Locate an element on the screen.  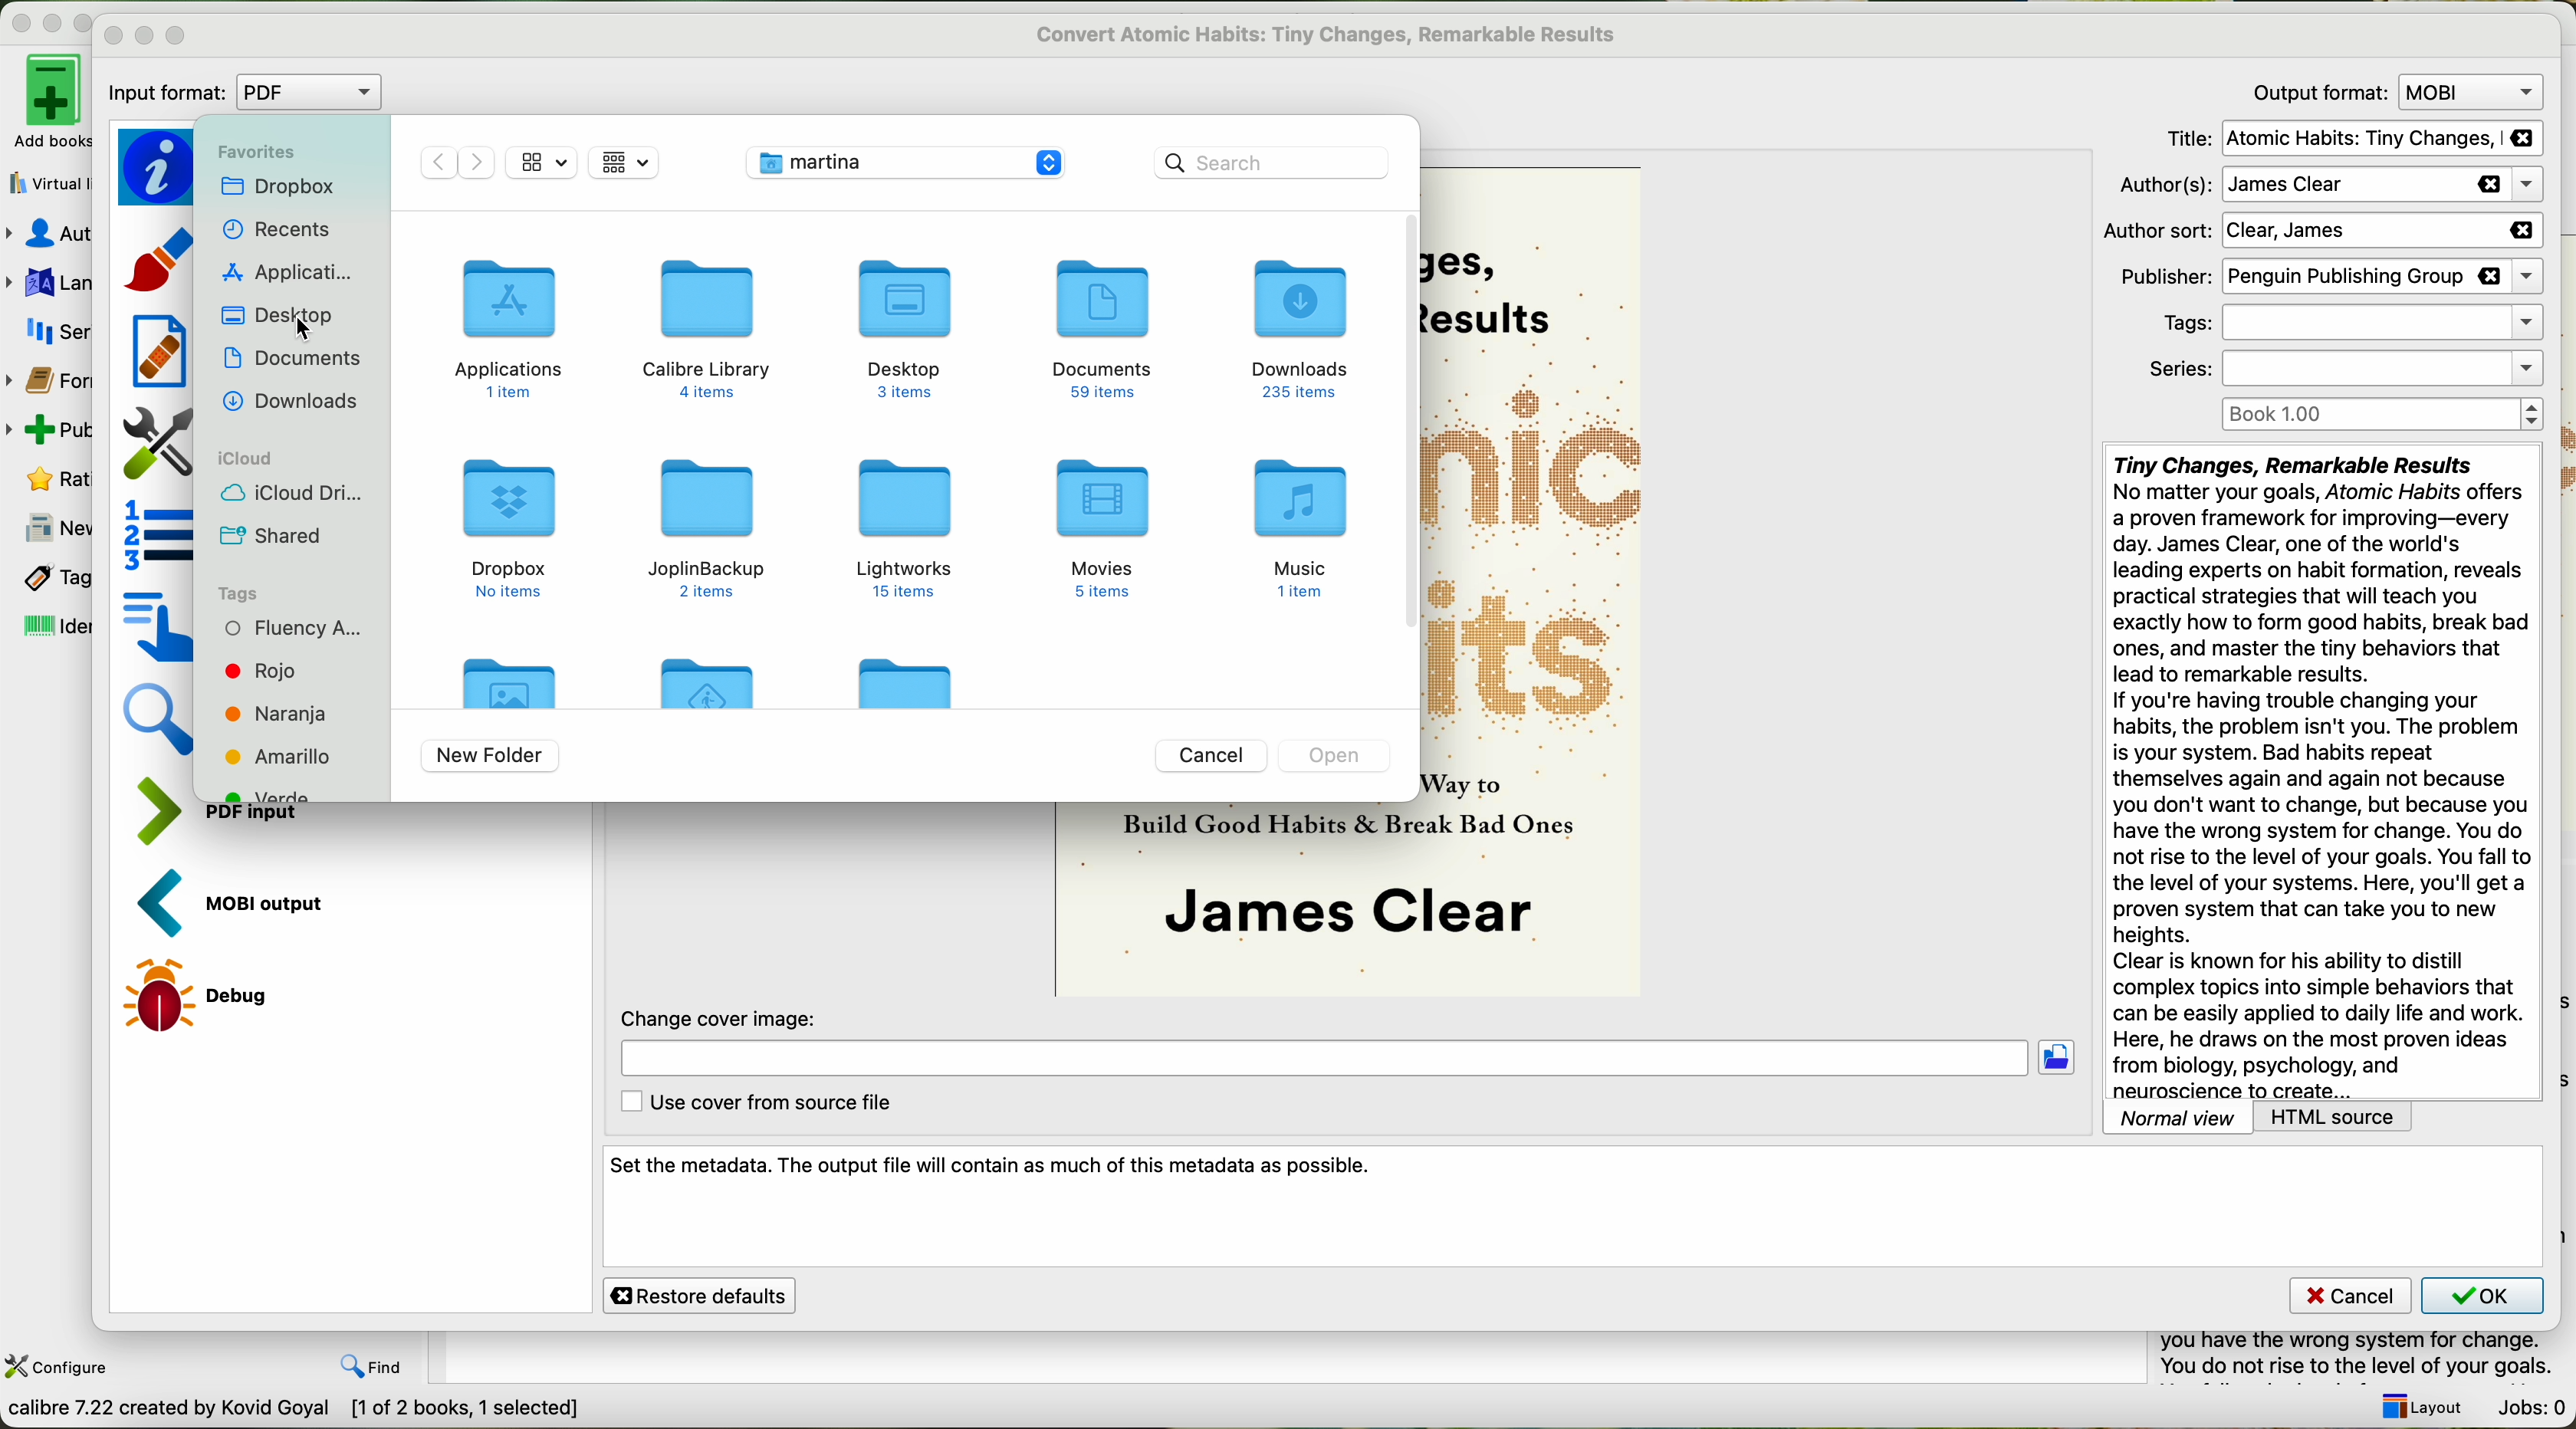
set the metadata is located at coordinates (1574, 1208).